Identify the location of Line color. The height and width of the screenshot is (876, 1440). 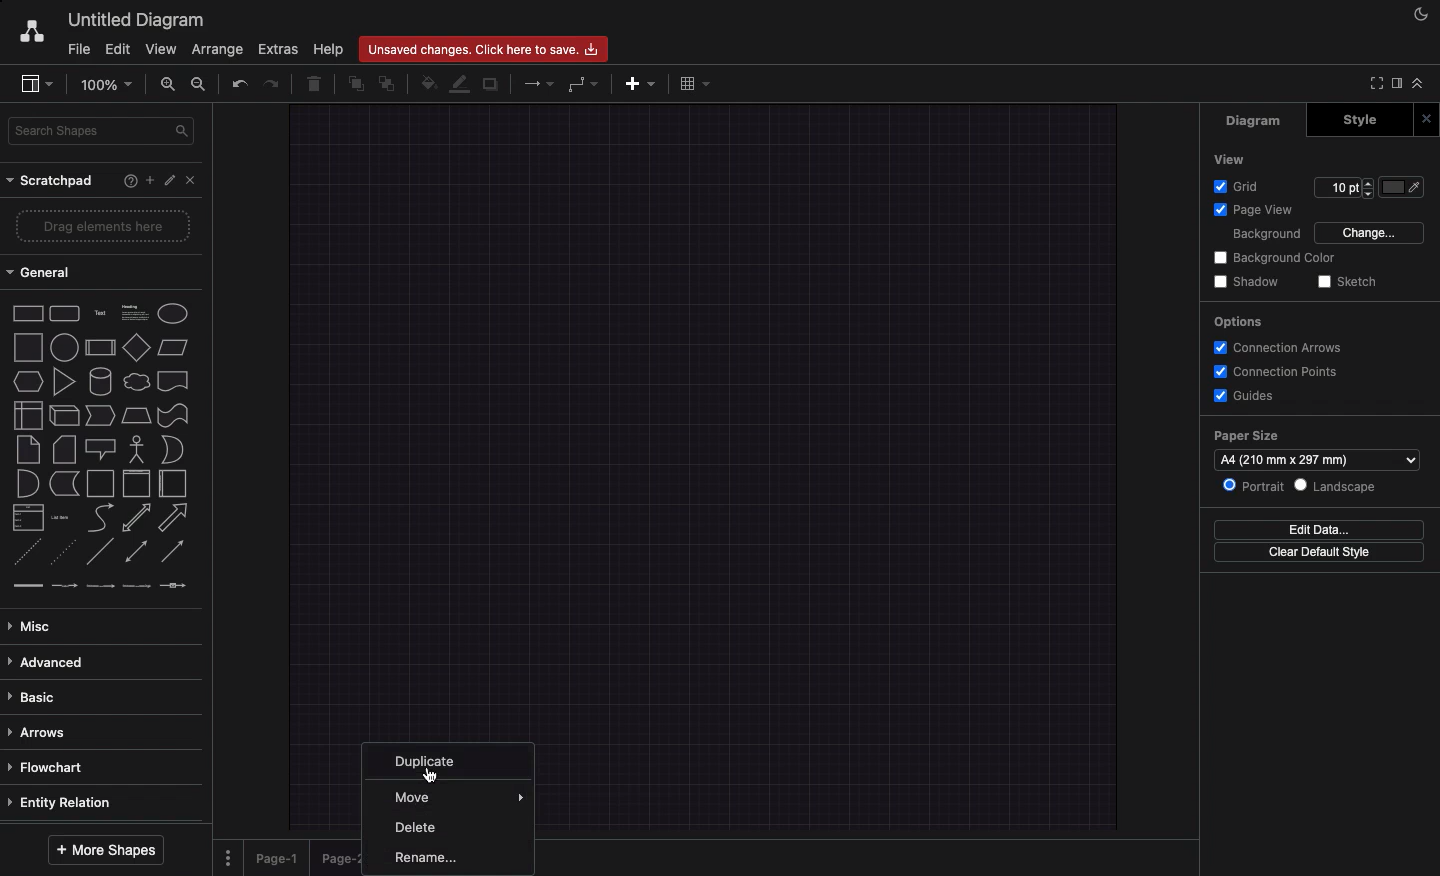
(457, 85).